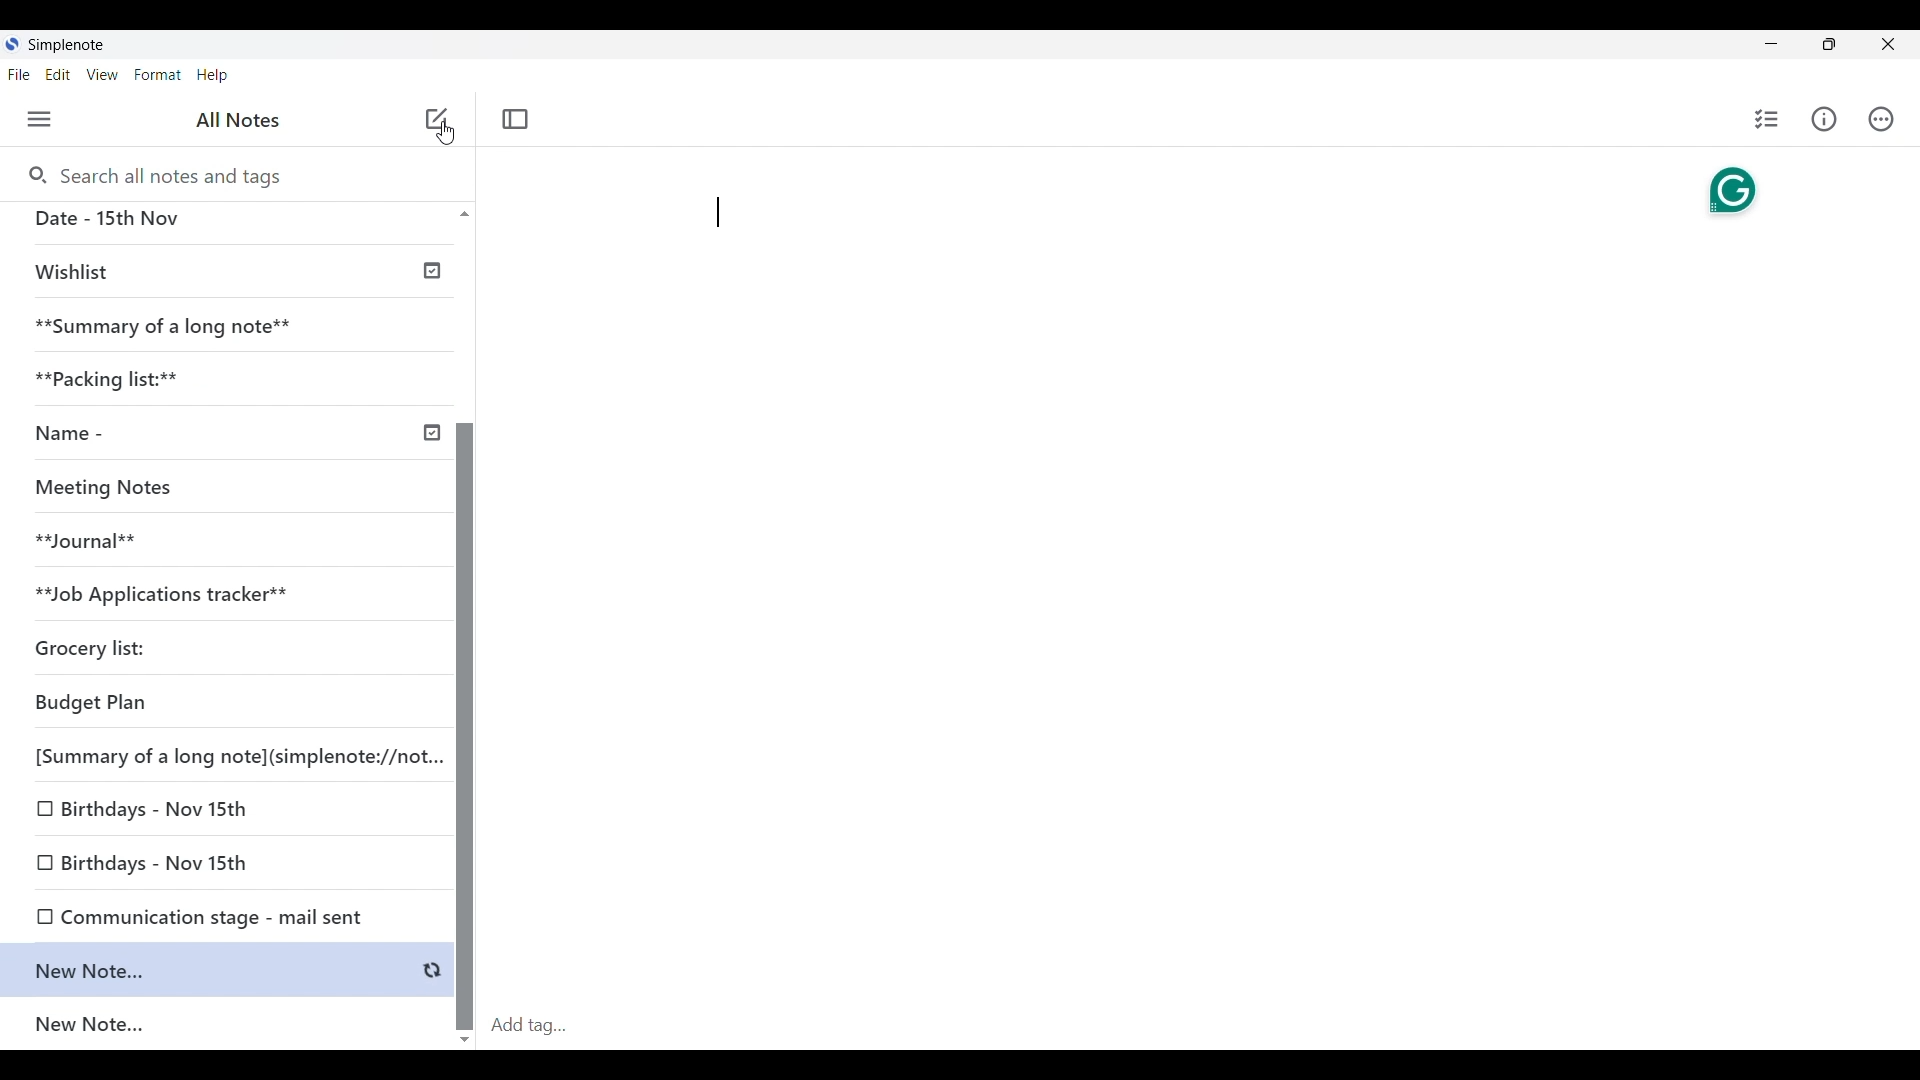 This screenshot has height=1080, width=1920. I want to click on **Packing list:**, so click(229, 376).